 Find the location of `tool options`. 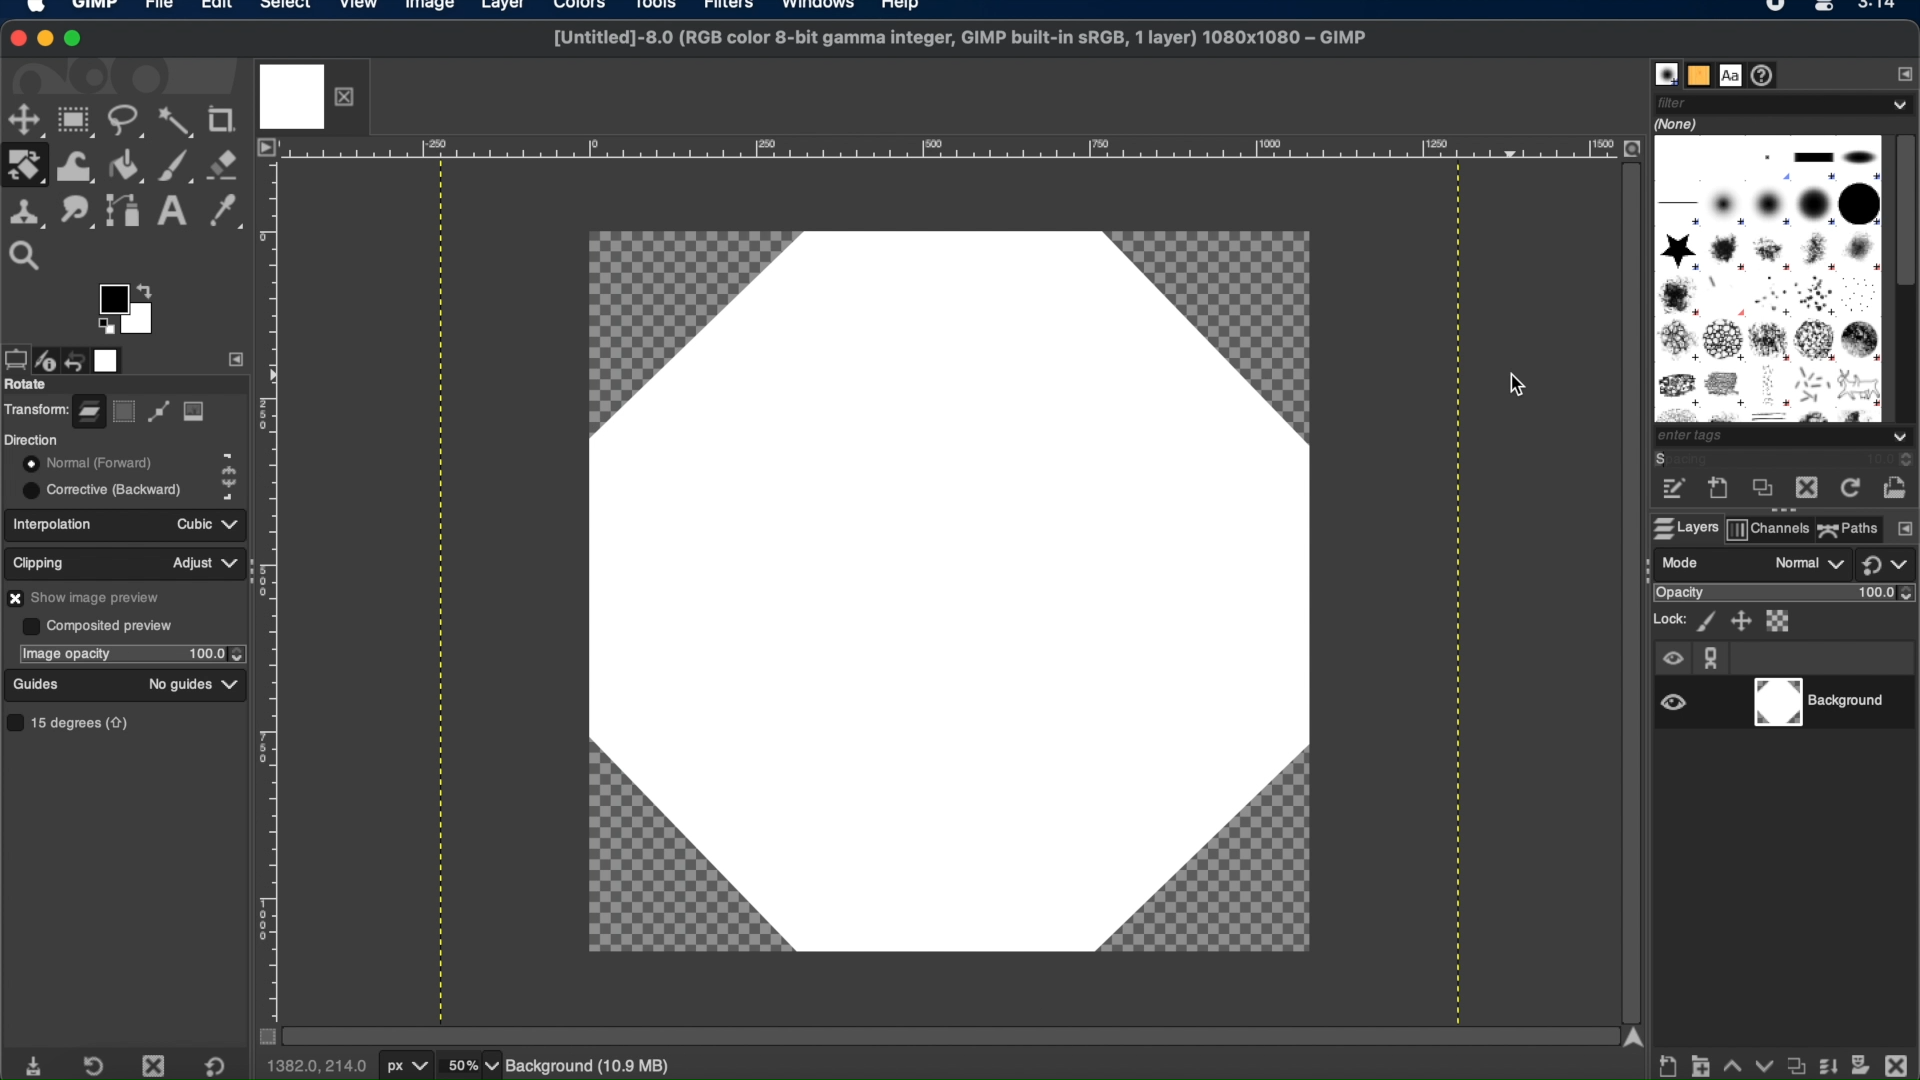

tool options is located at coordinates (14, 358).